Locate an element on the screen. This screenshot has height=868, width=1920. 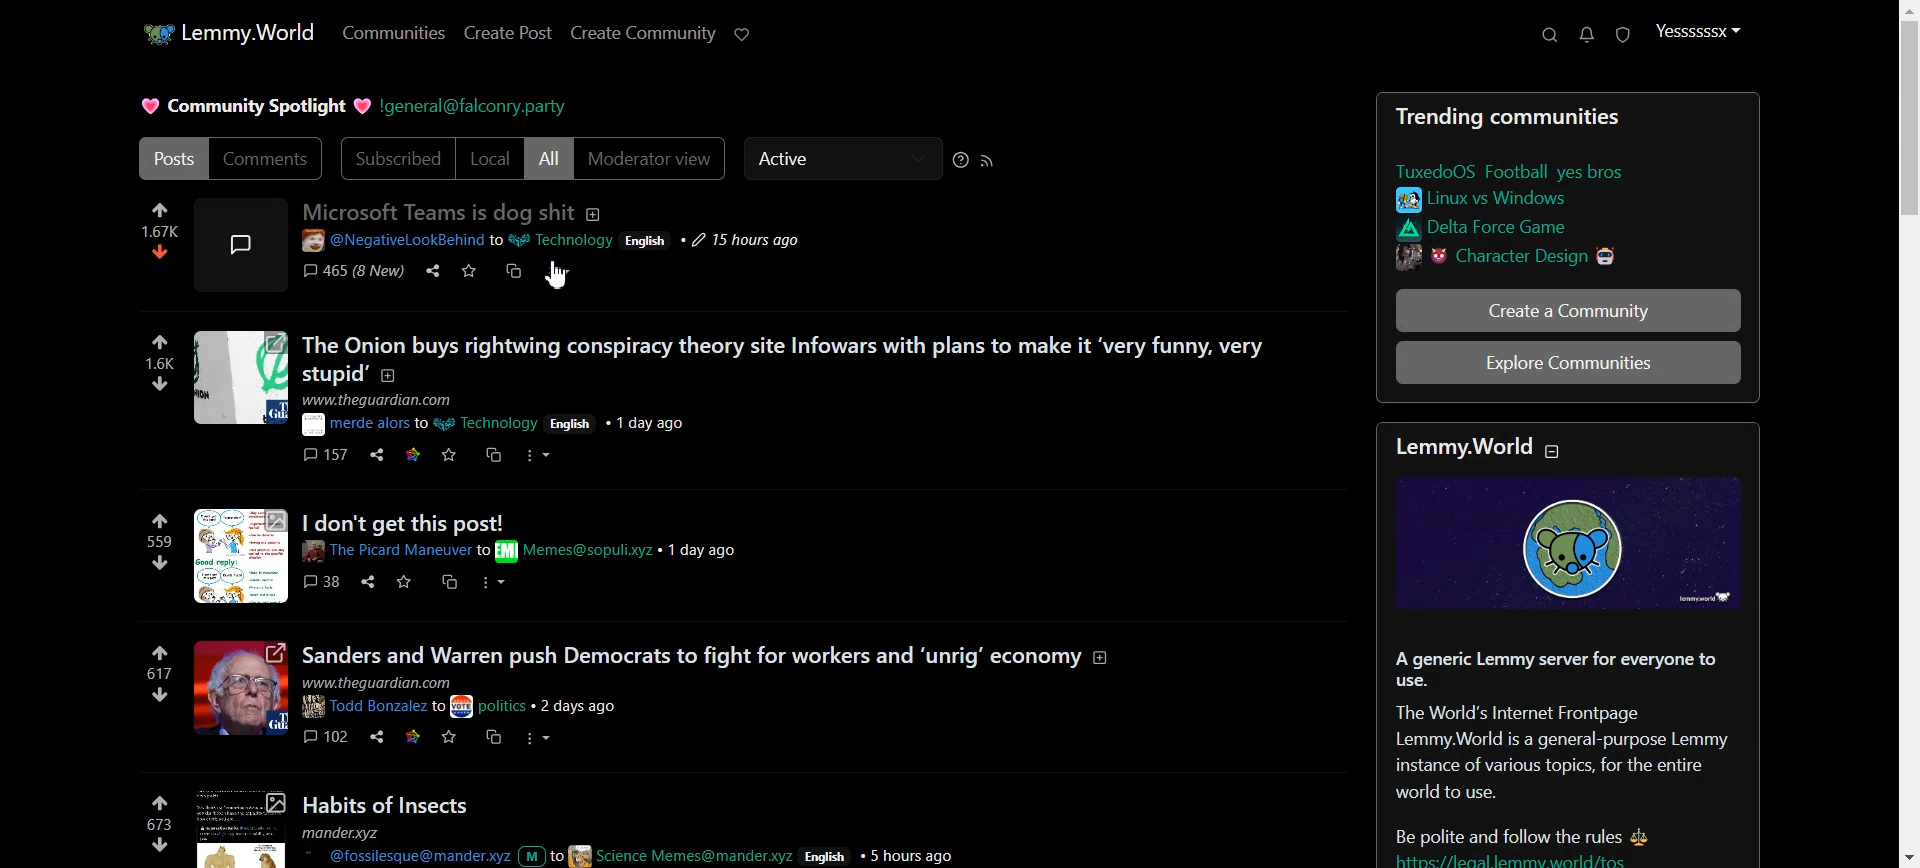
link is located at coordinates (414, 735).